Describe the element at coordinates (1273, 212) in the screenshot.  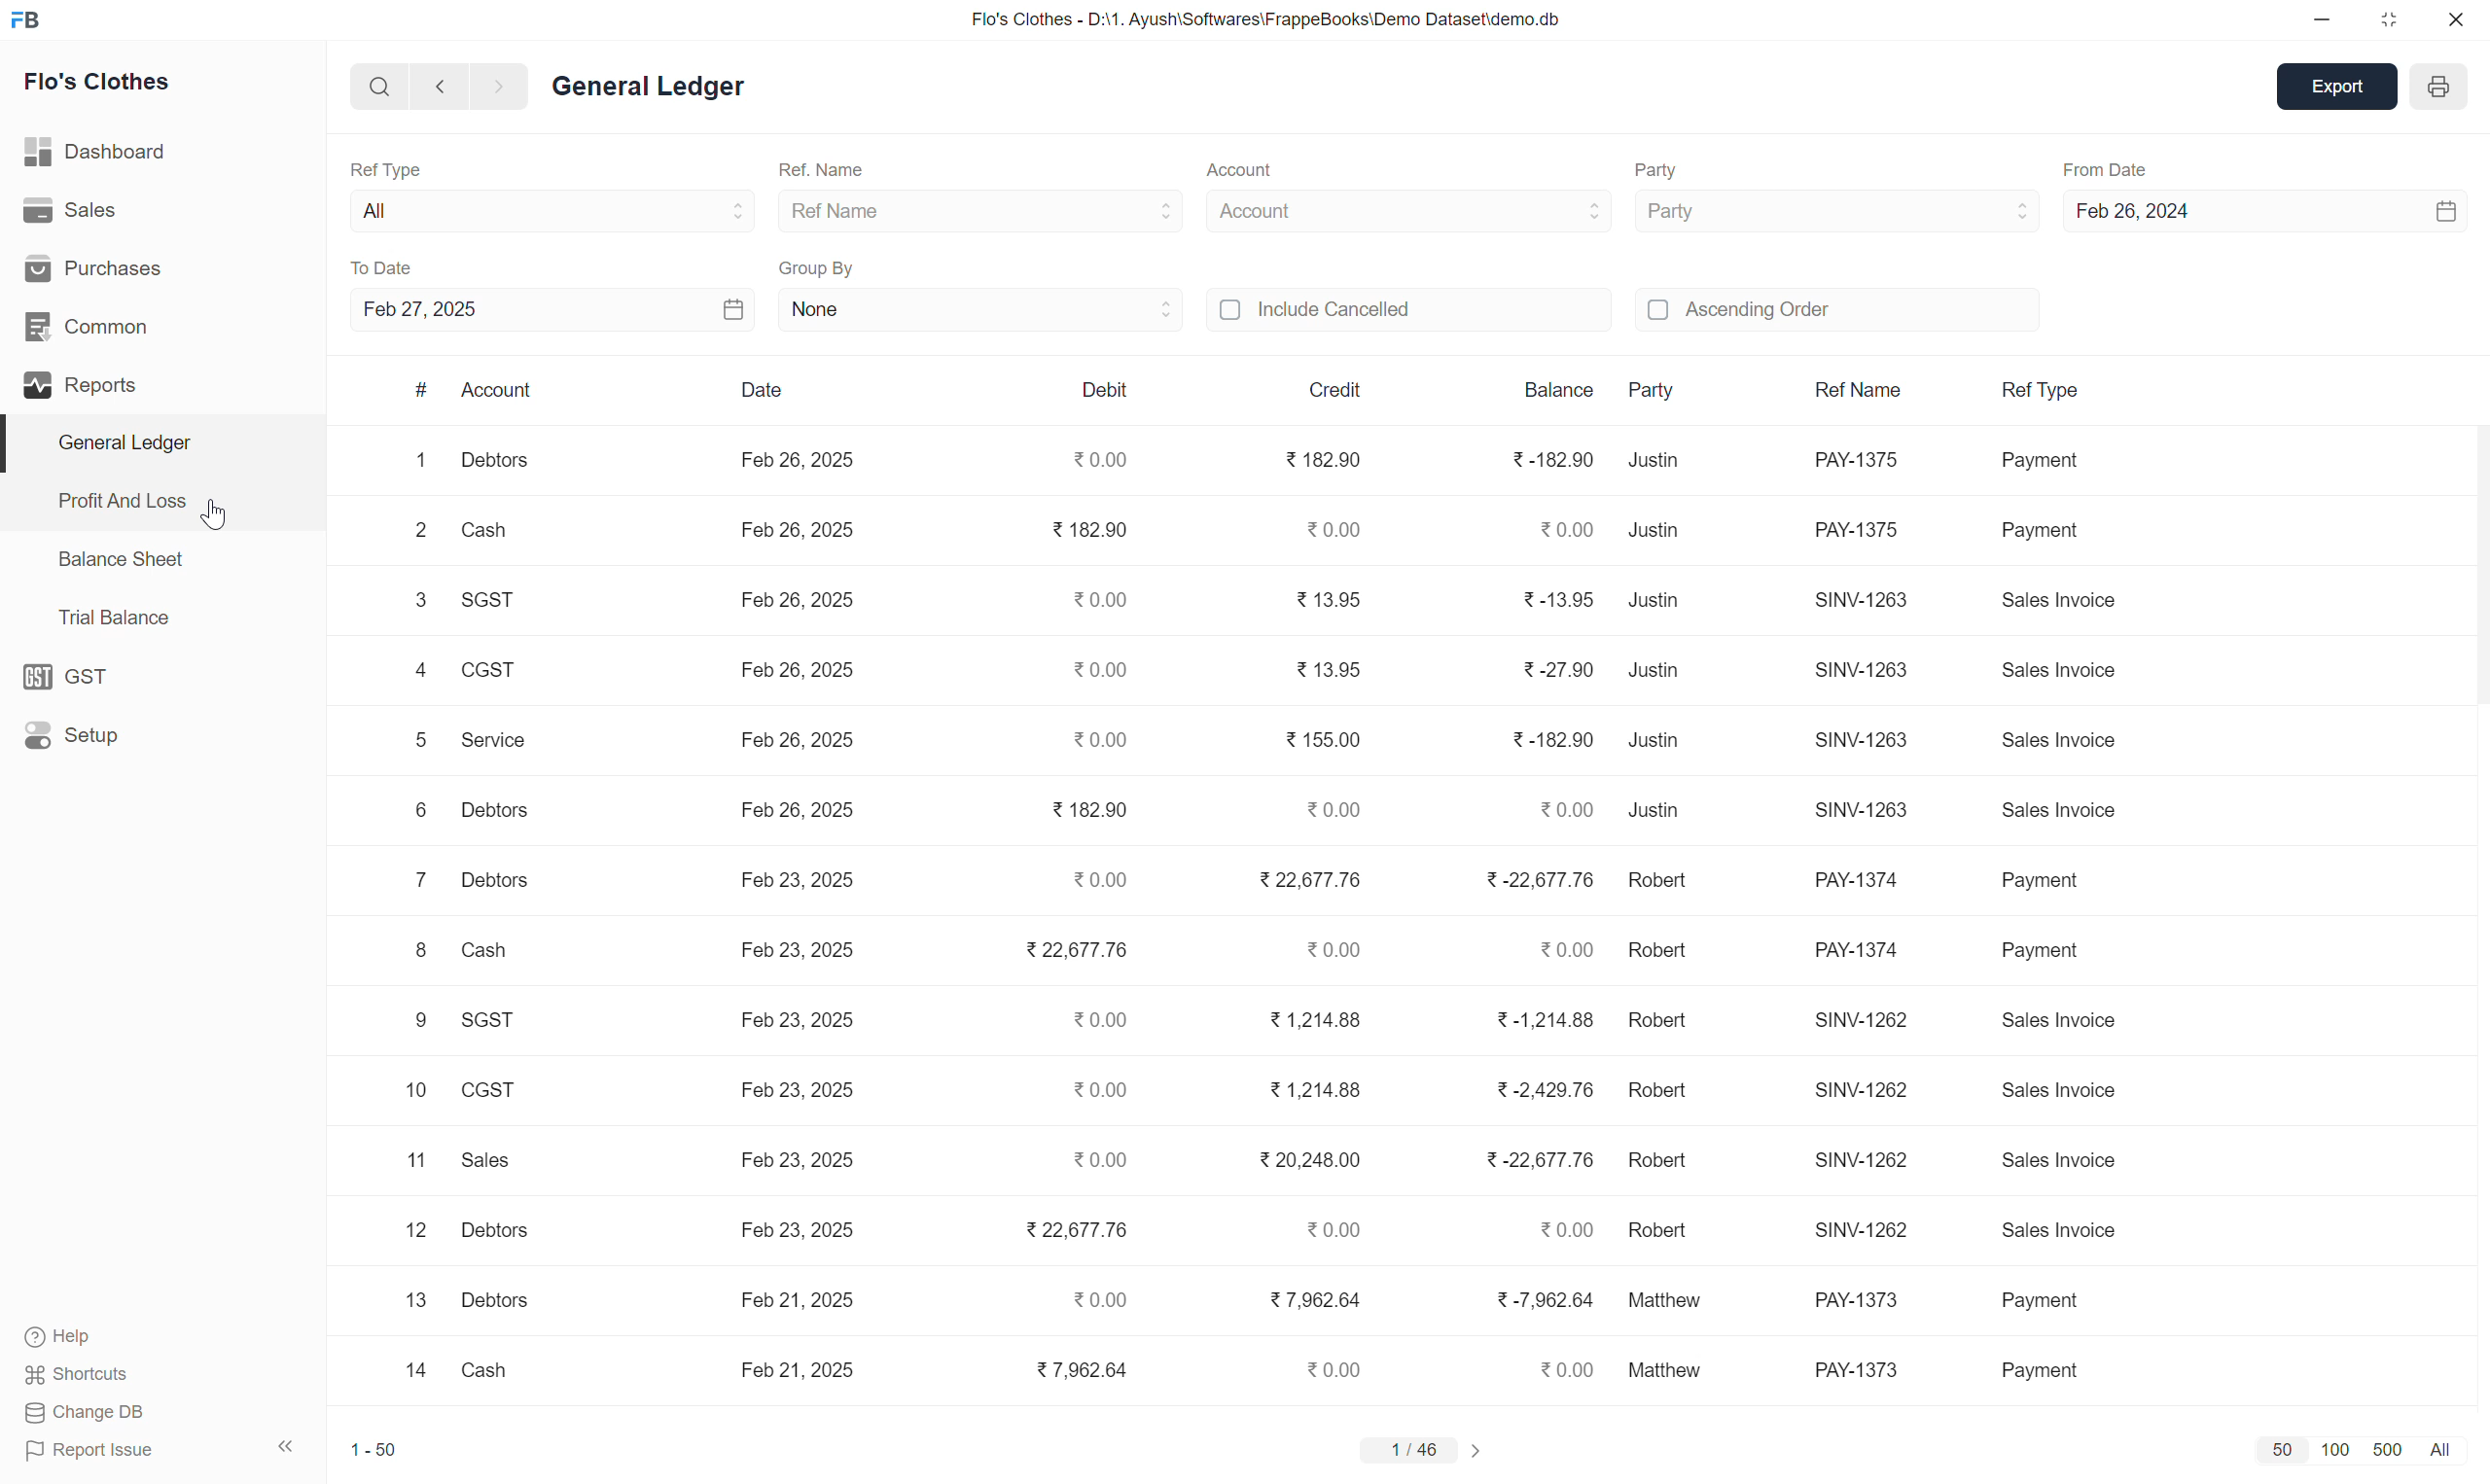
I see `Account` at that location.